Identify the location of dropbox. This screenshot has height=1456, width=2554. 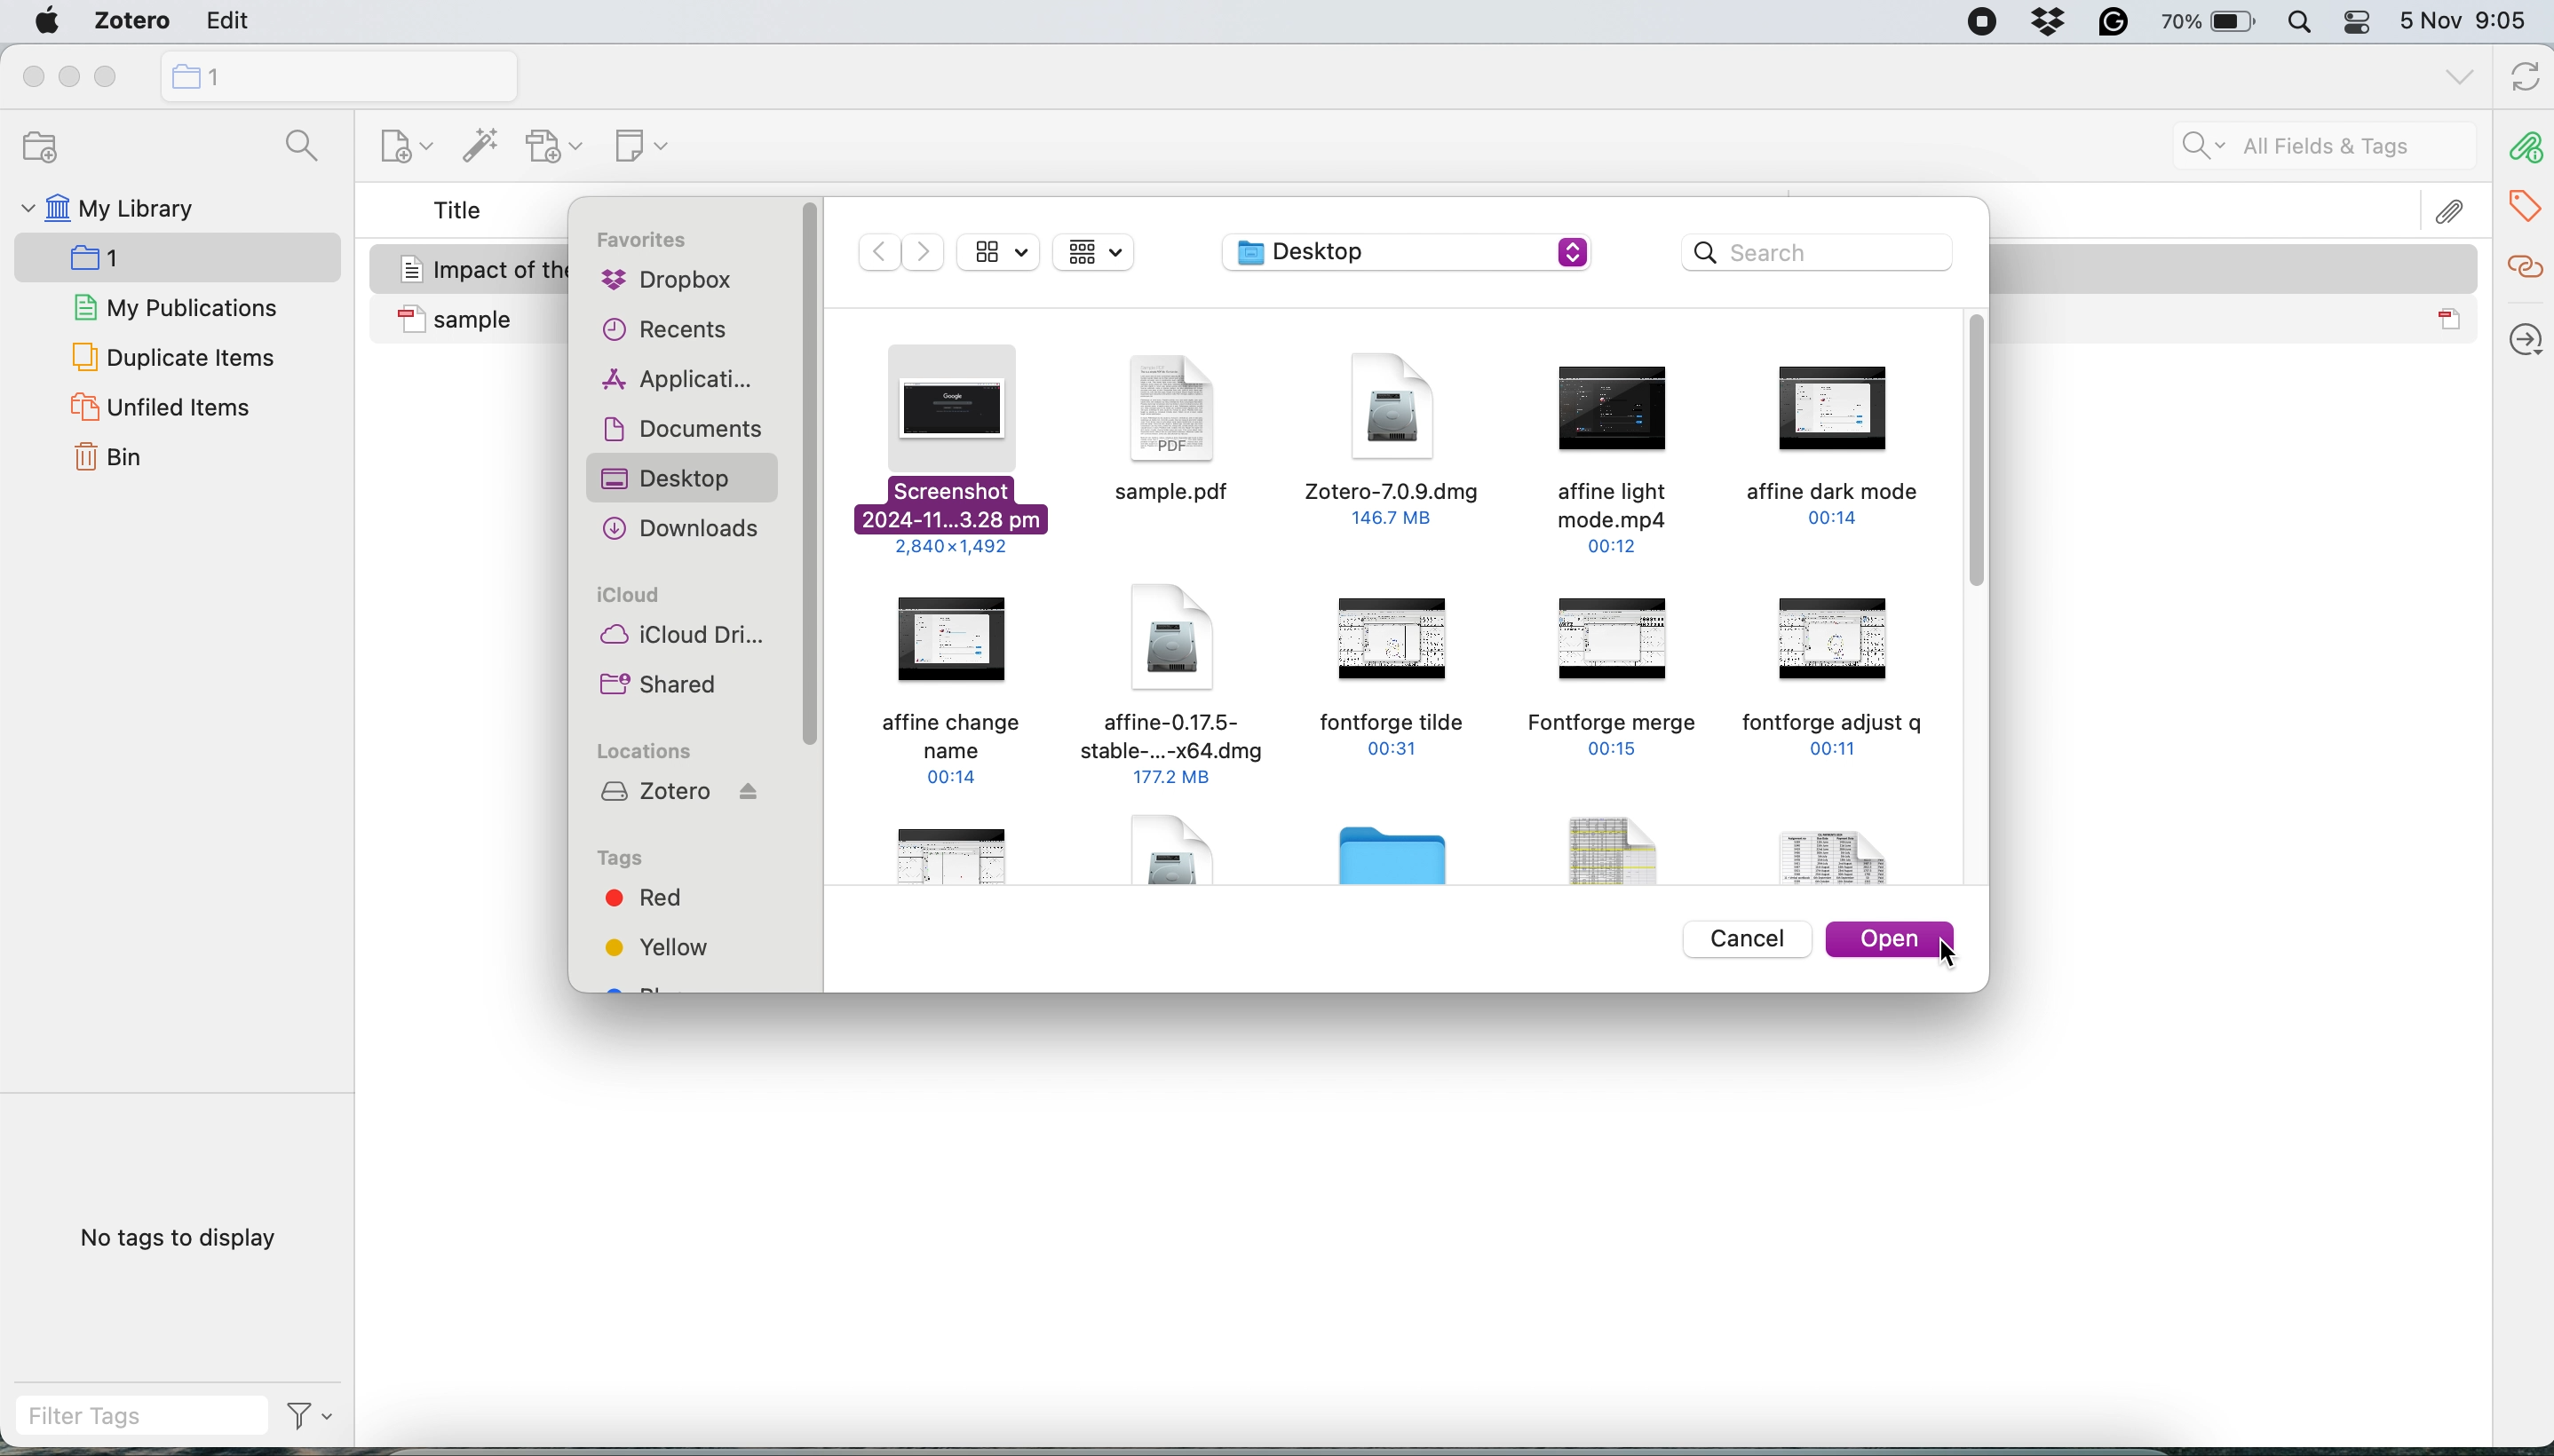
(665, 283).